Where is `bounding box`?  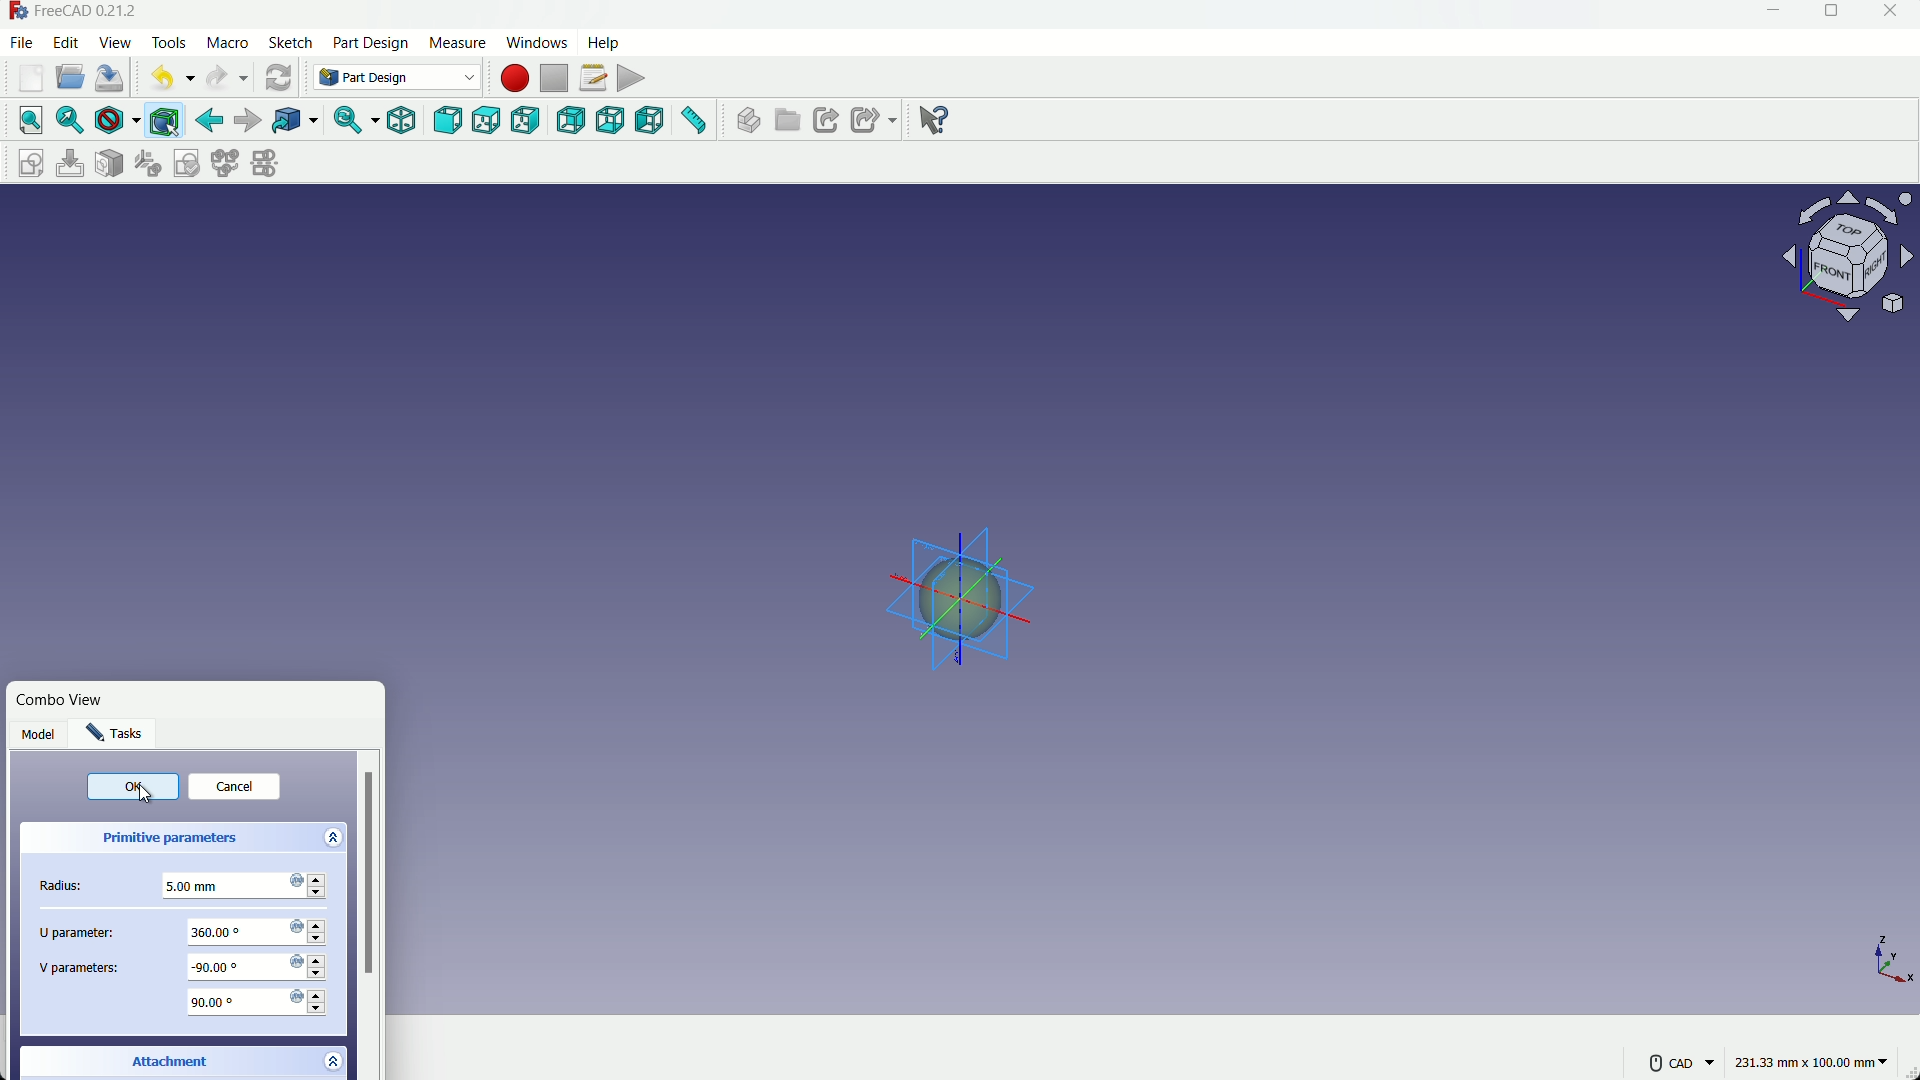 bounding box is located at coordinates (164, 122).